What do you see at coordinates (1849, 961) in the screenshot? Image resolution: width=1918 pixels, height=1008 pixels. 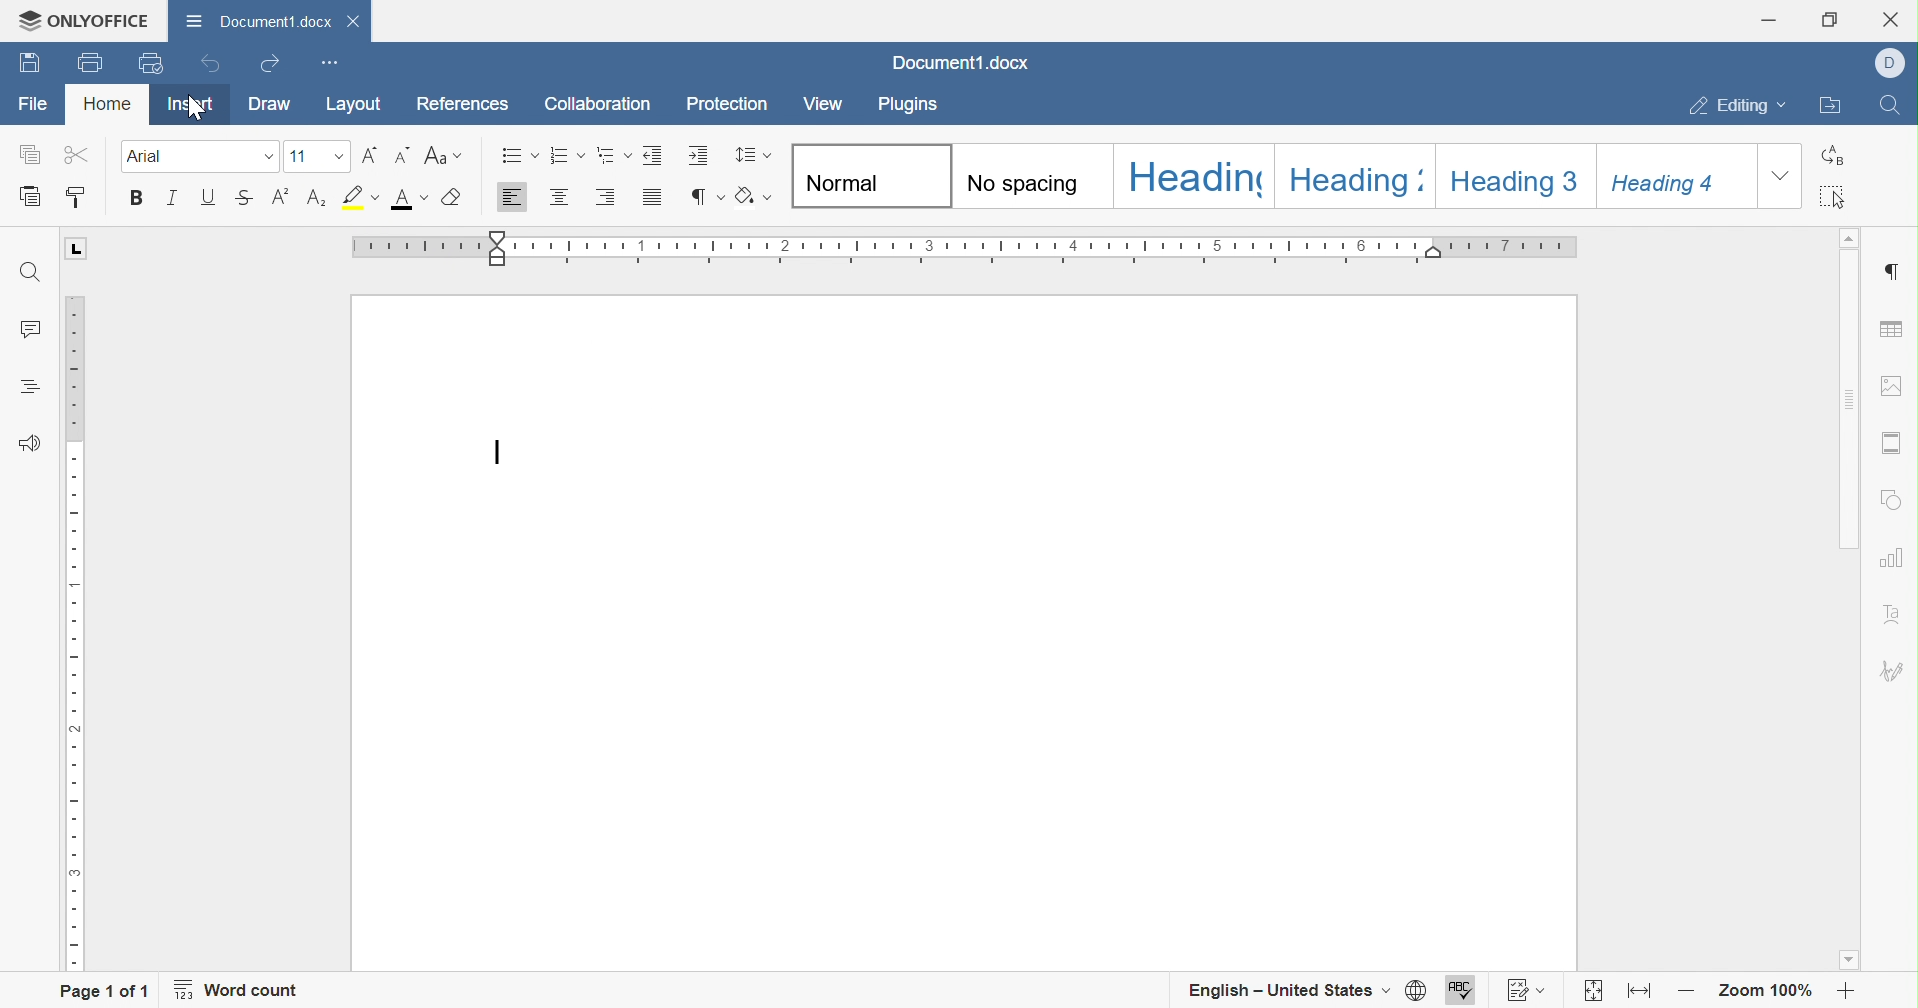 I see `Scroll down` at bounding box center [1849, 961].